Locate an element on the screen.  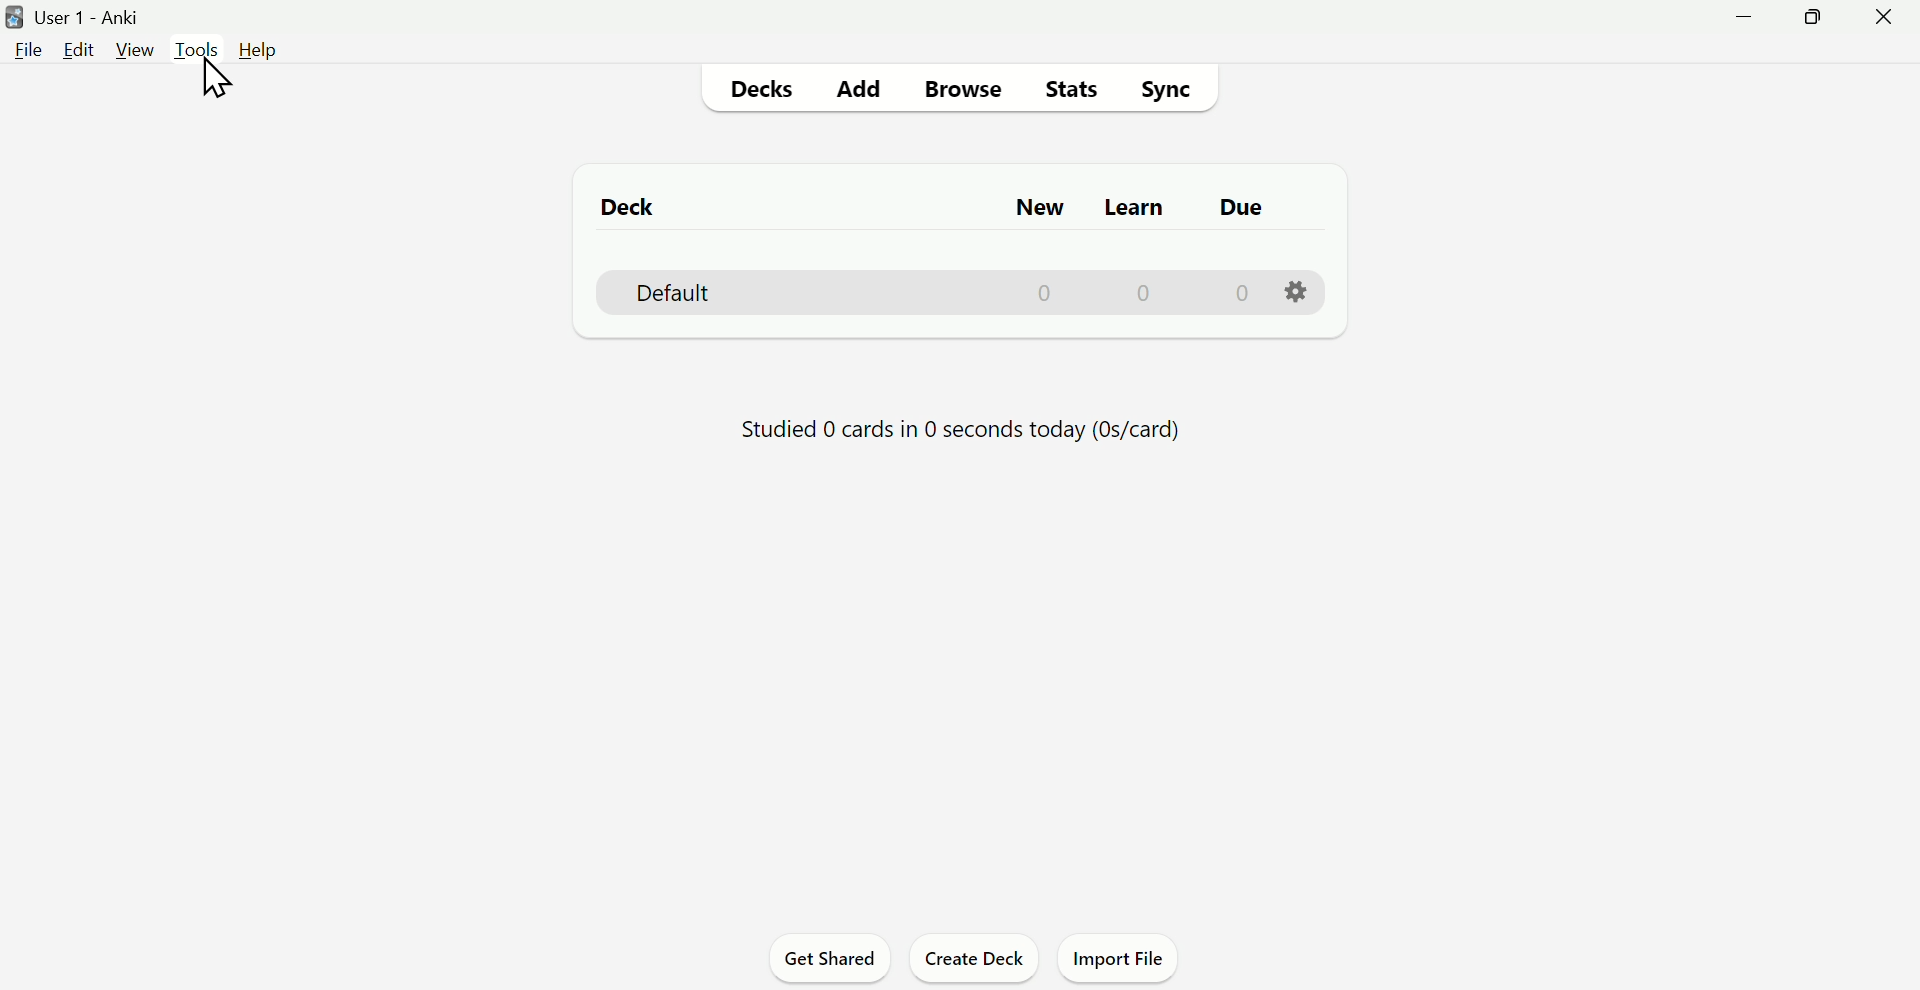
Browse is located at coordinates (965, 87).